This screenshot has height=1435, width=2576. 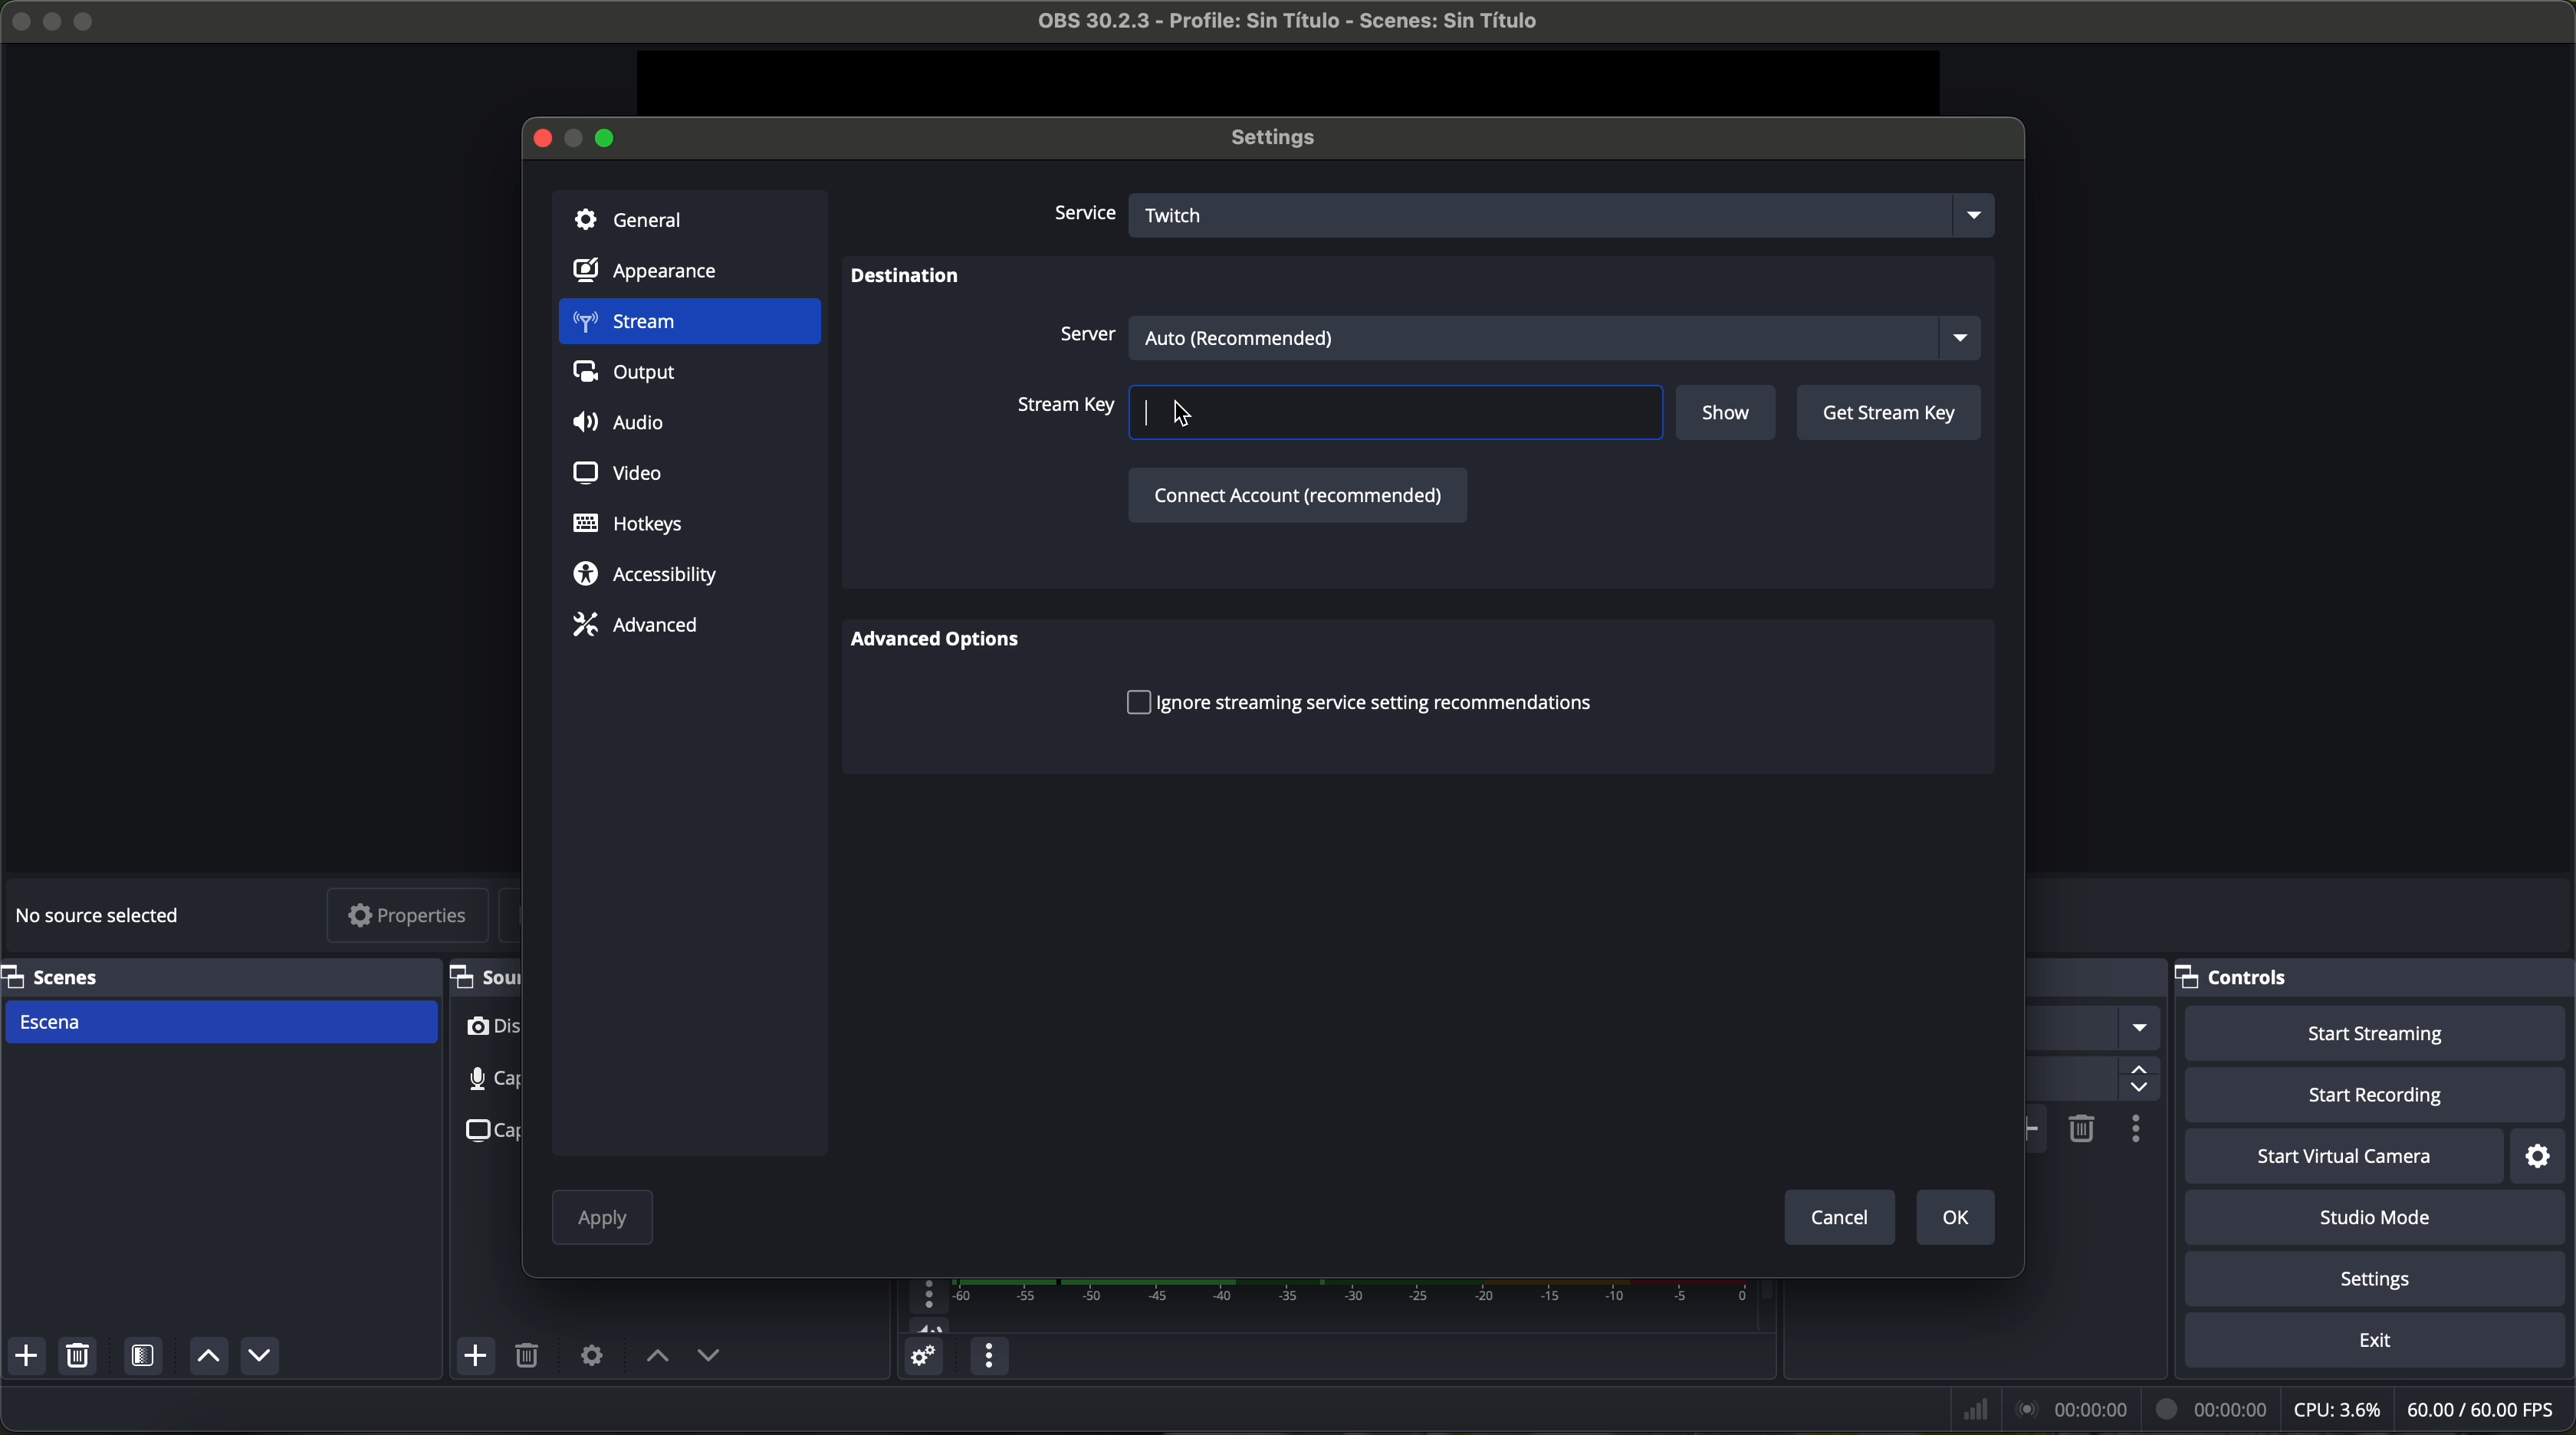 What do you see at coordinates (2380, 1282) in the screenshot?
I see `settings` at bounding box center [2380, 1282].